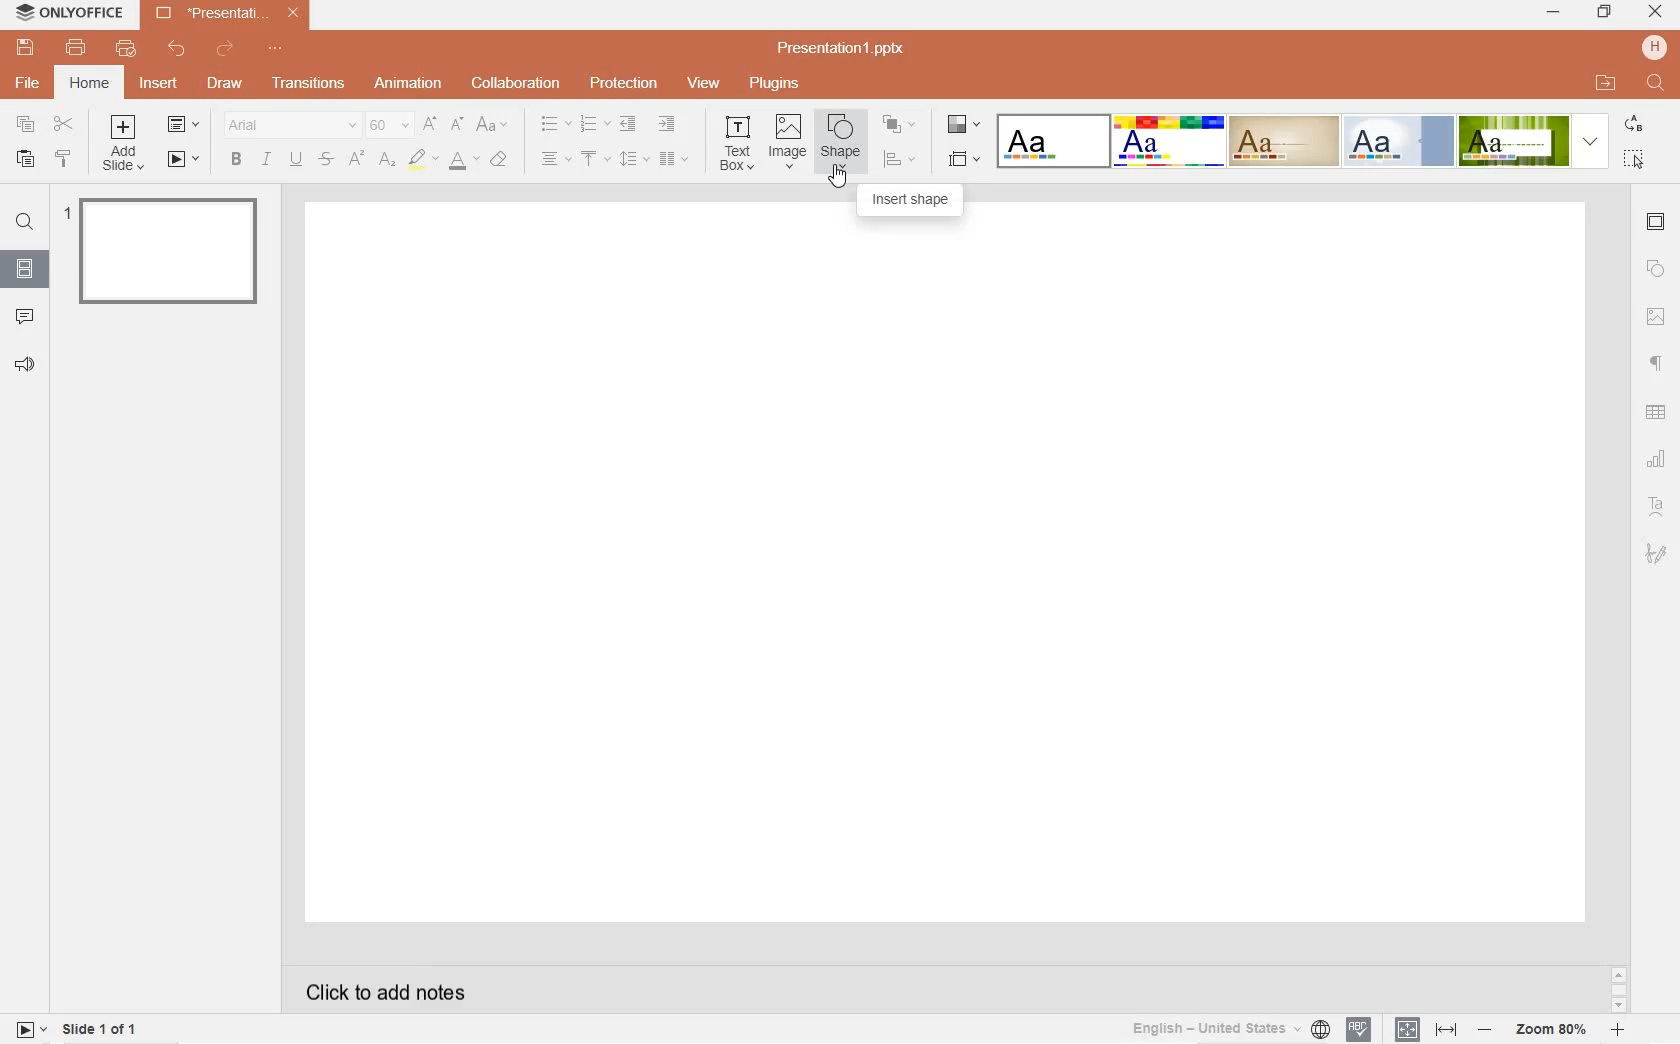 This screenshot has height=1044, width=1680. Describe the element at coordinates (1636, 159) in the screenshot. I see `select all` at that location.